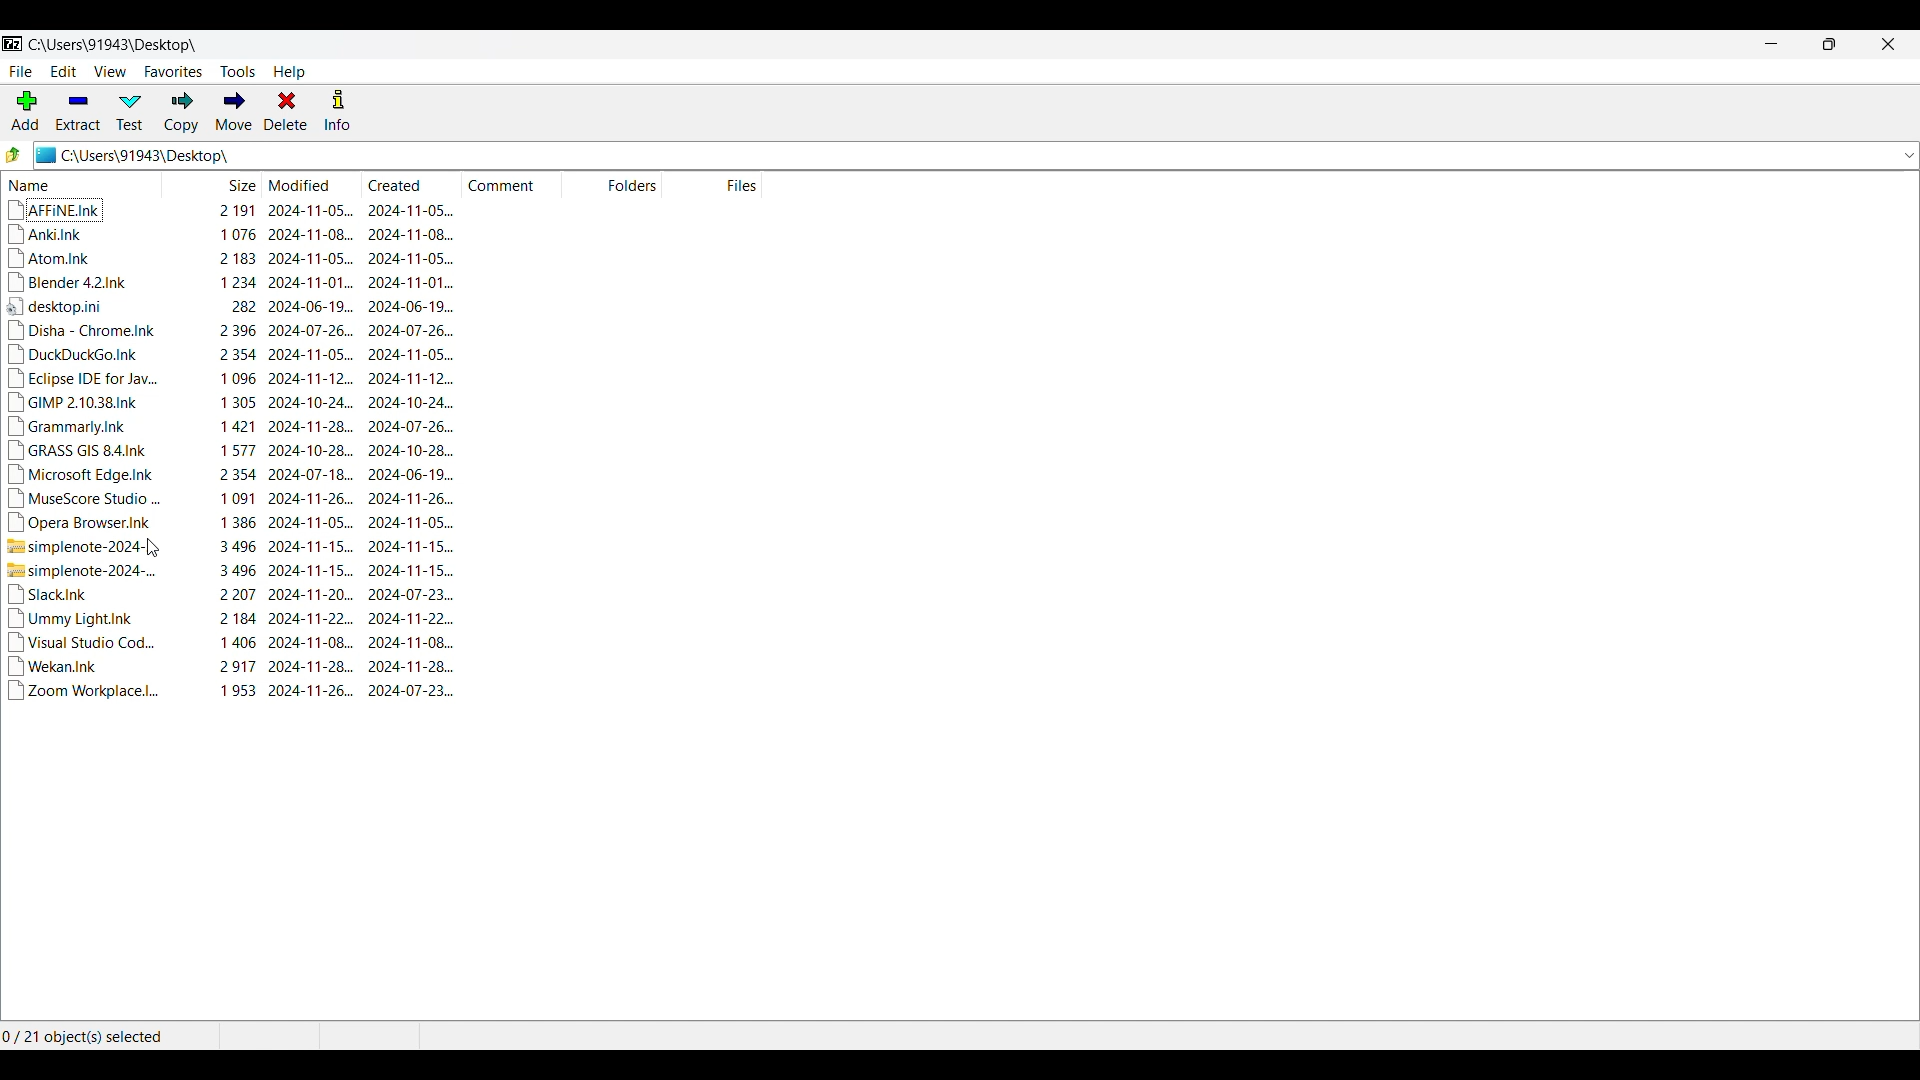 The height and width of the screenshot is (1080, 1920). What do you see at coordinates (233, 499) in the screenshot?
I see `MuseScore Studio ... 1091 2024-11-26... 2024-11-26...` at bounding box center [233, 499].